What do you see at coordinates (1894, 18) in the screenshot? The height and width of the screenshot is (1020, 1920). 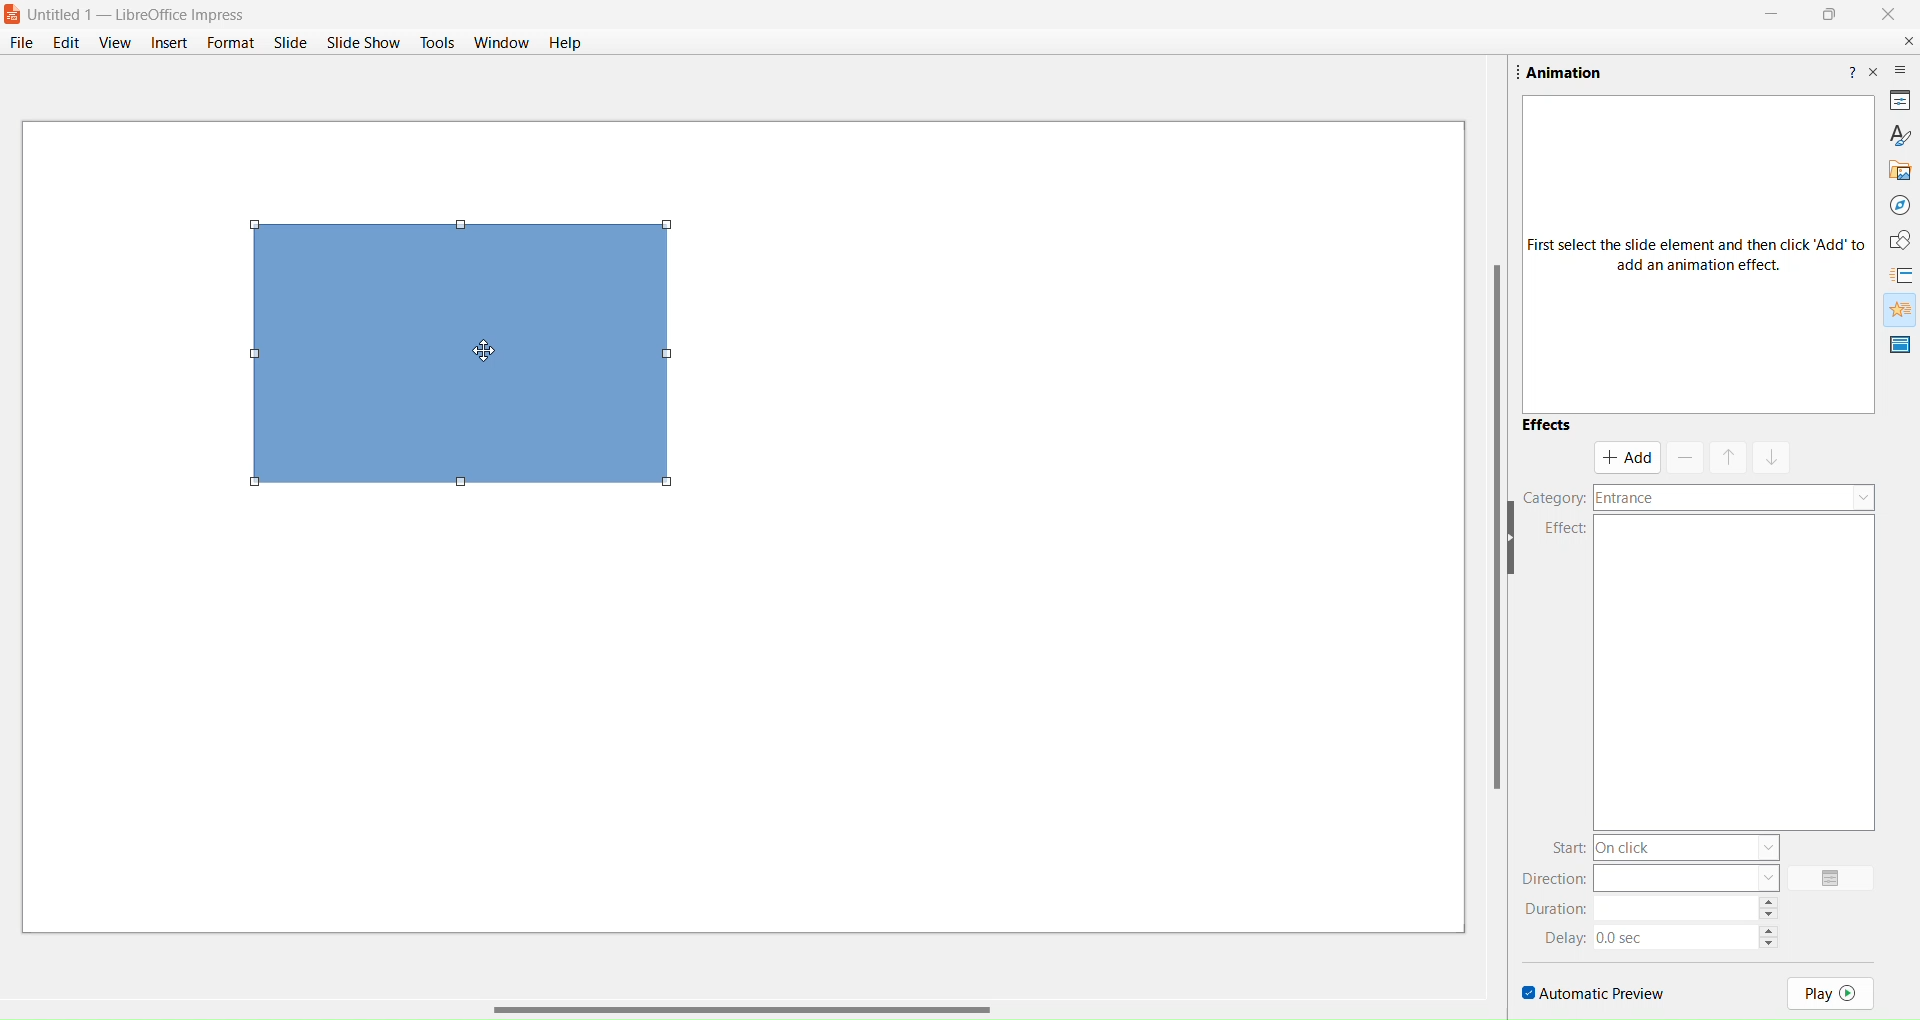 I see `Close` at bounding box center [1894, 18].